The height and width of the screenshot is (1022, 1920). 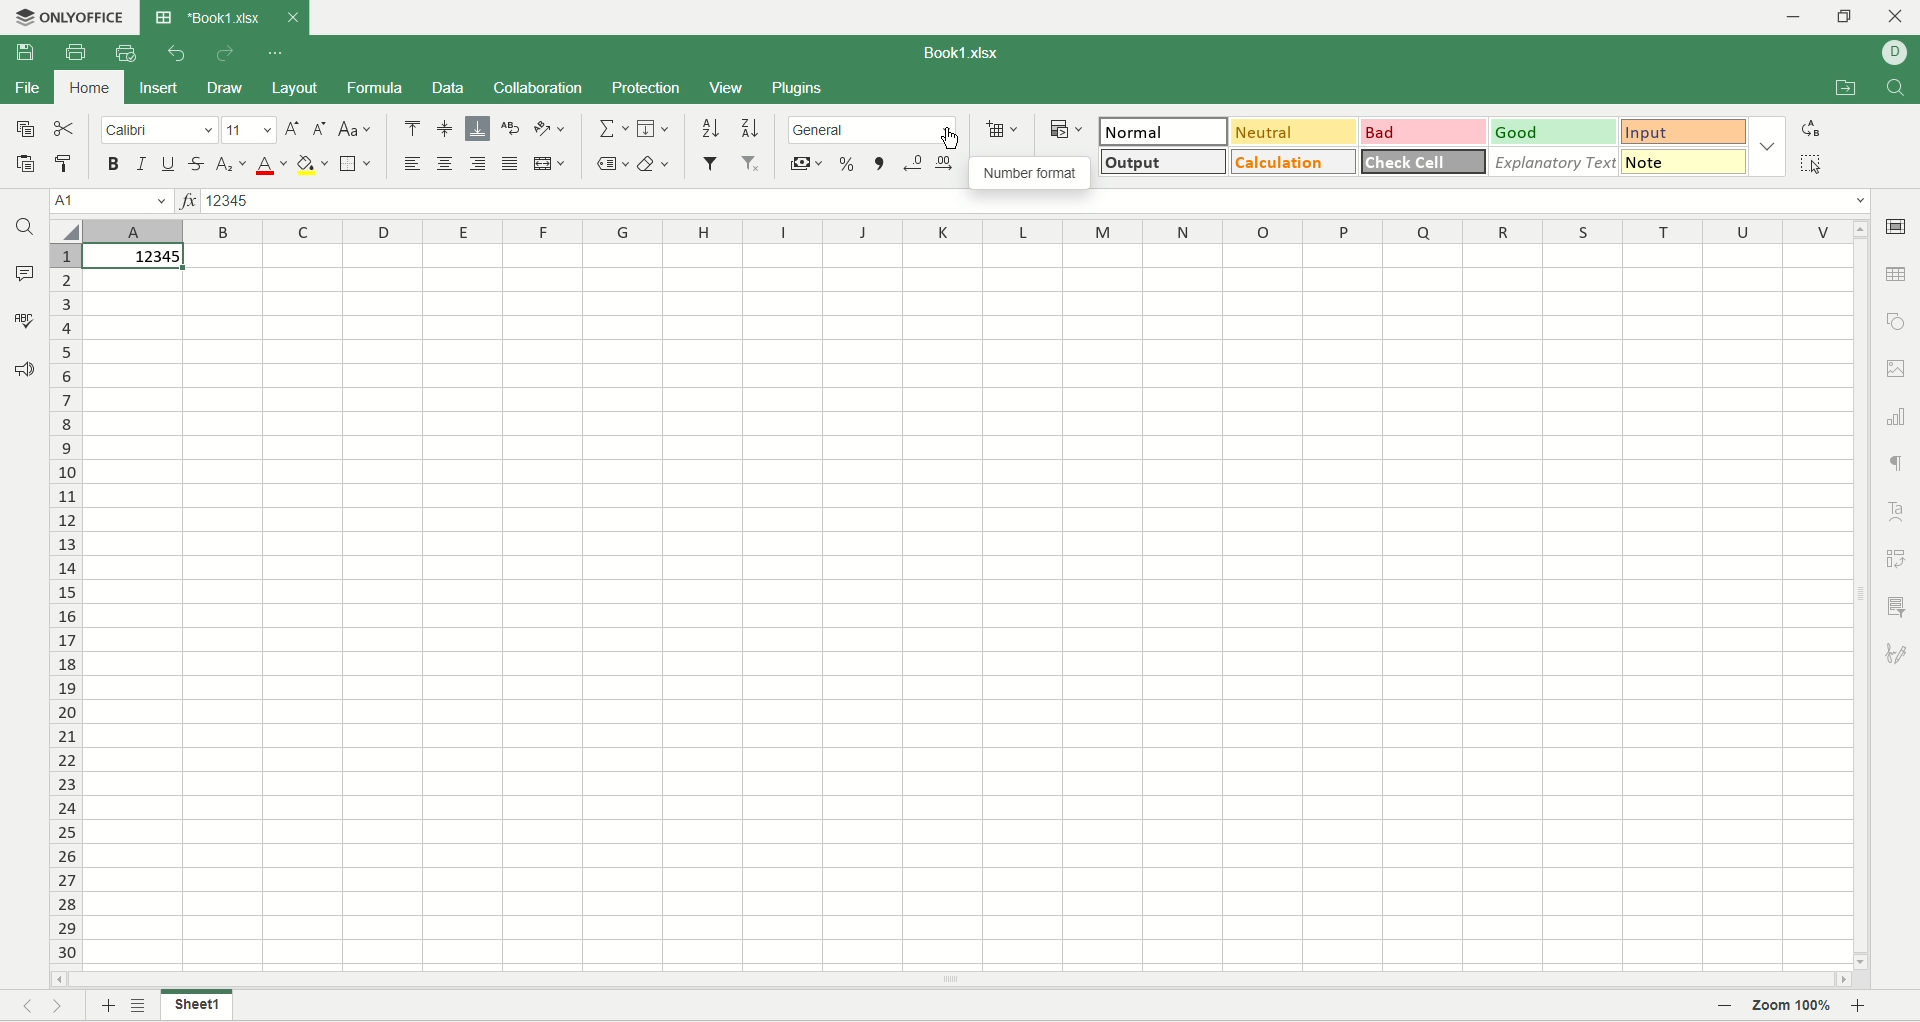 What do you see at coordinates (33, 55) in the screenshot?
I see `save` at bounding box center [33, 55].